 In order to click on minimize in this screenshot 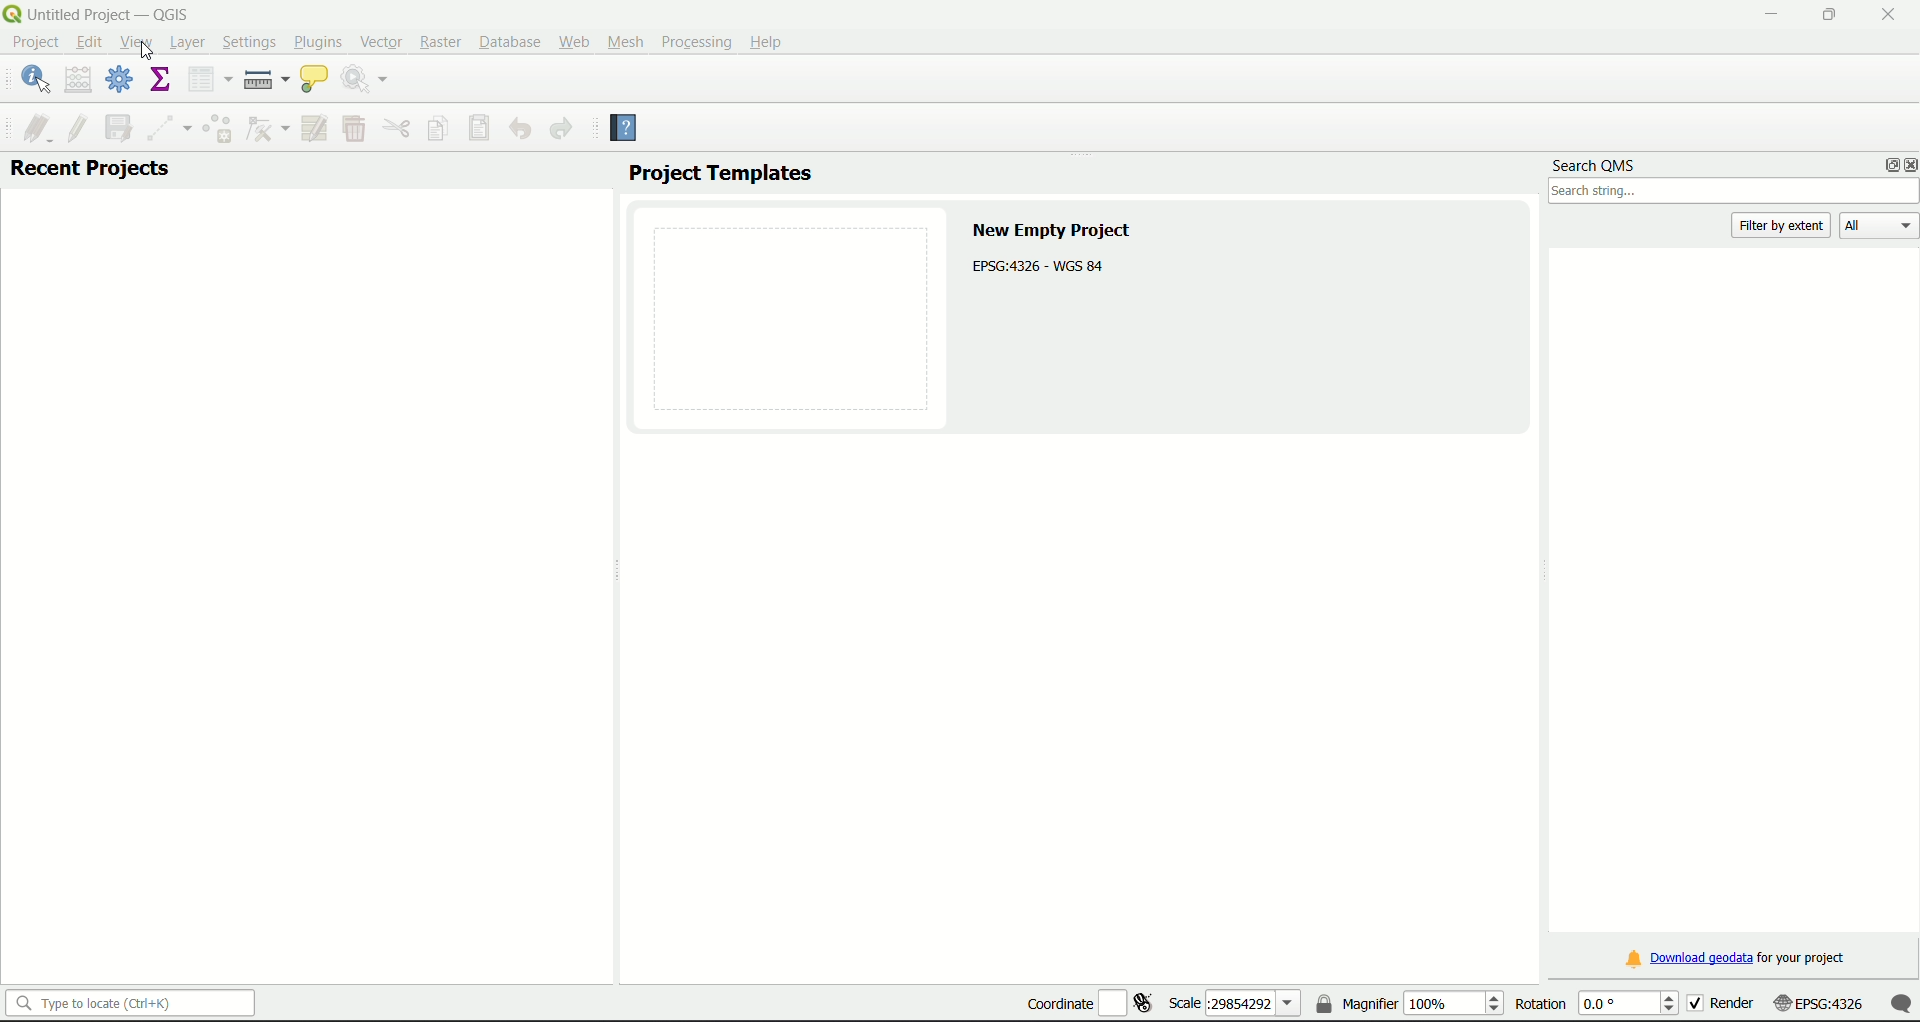, I will do `click(1768, 15)`.